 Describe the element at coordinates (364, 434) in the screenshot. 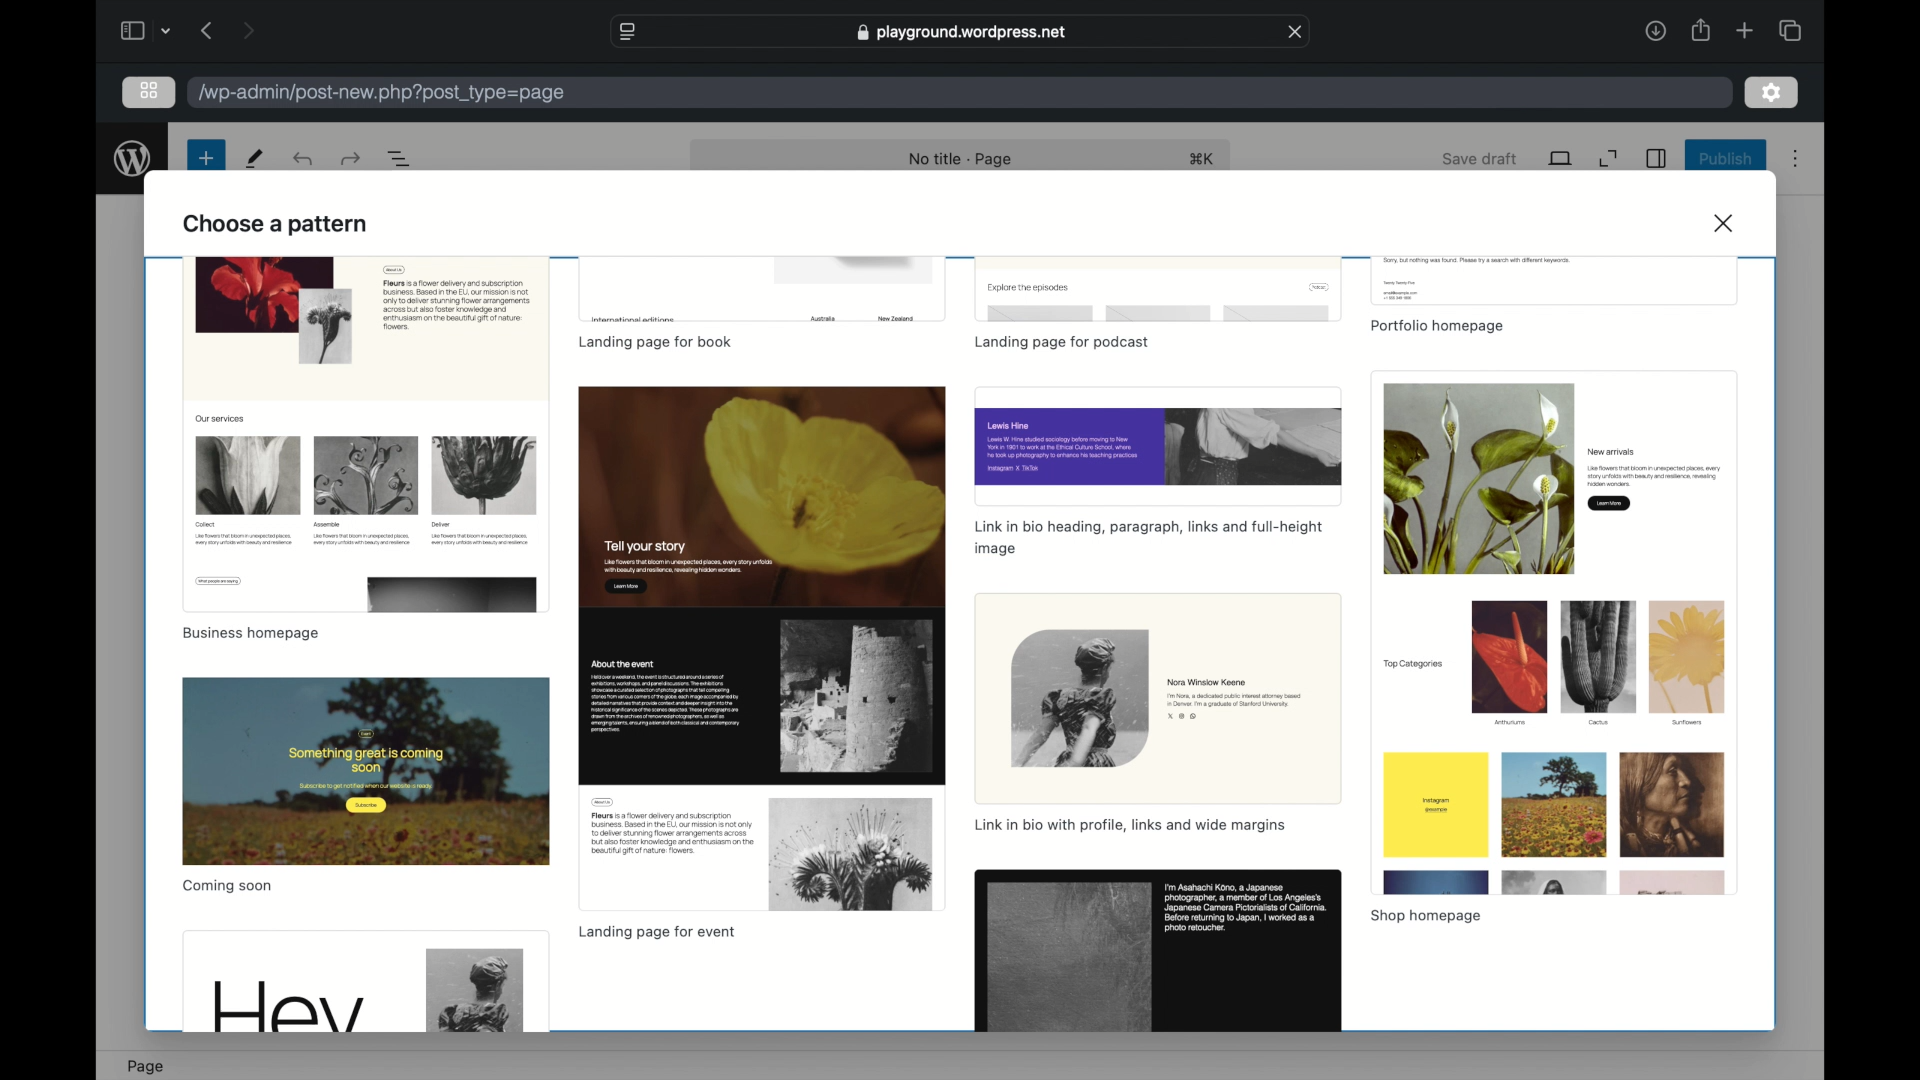

I see `preview` at that location.